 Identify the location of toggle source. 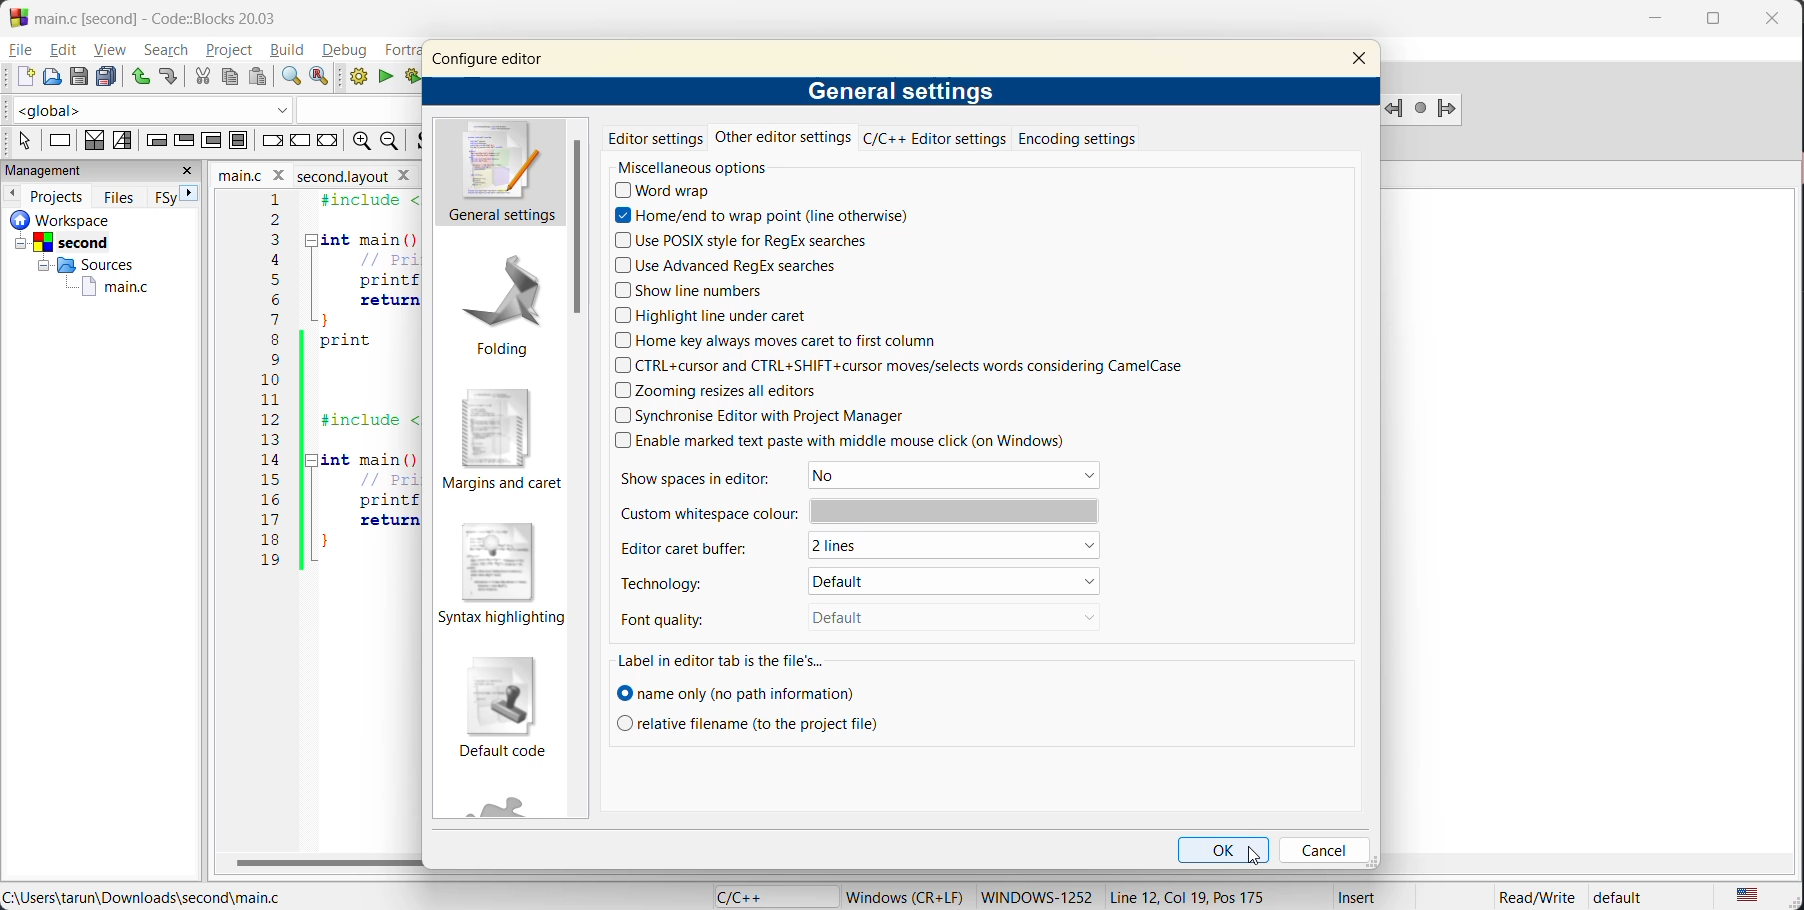
(422, 141).